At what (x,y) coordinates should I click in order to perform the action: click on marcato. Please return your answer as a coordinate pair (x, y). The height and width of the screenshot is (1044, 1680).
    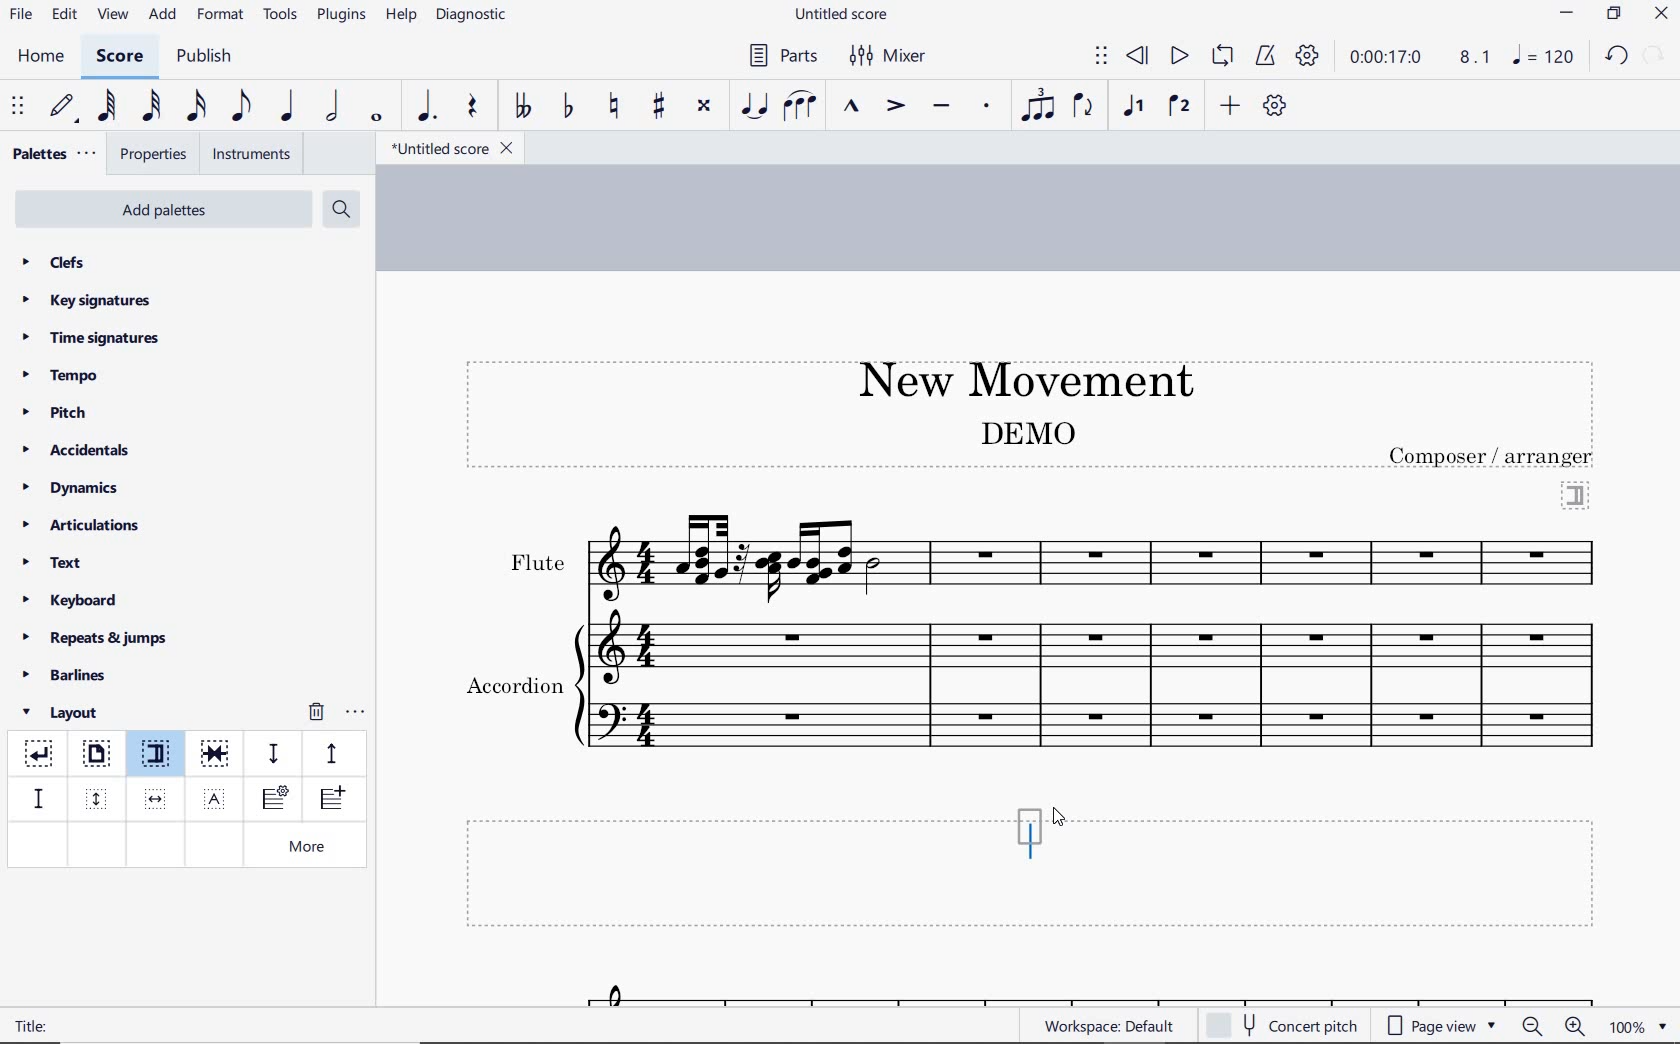
    Looking at the image, I should click on (854, 108).